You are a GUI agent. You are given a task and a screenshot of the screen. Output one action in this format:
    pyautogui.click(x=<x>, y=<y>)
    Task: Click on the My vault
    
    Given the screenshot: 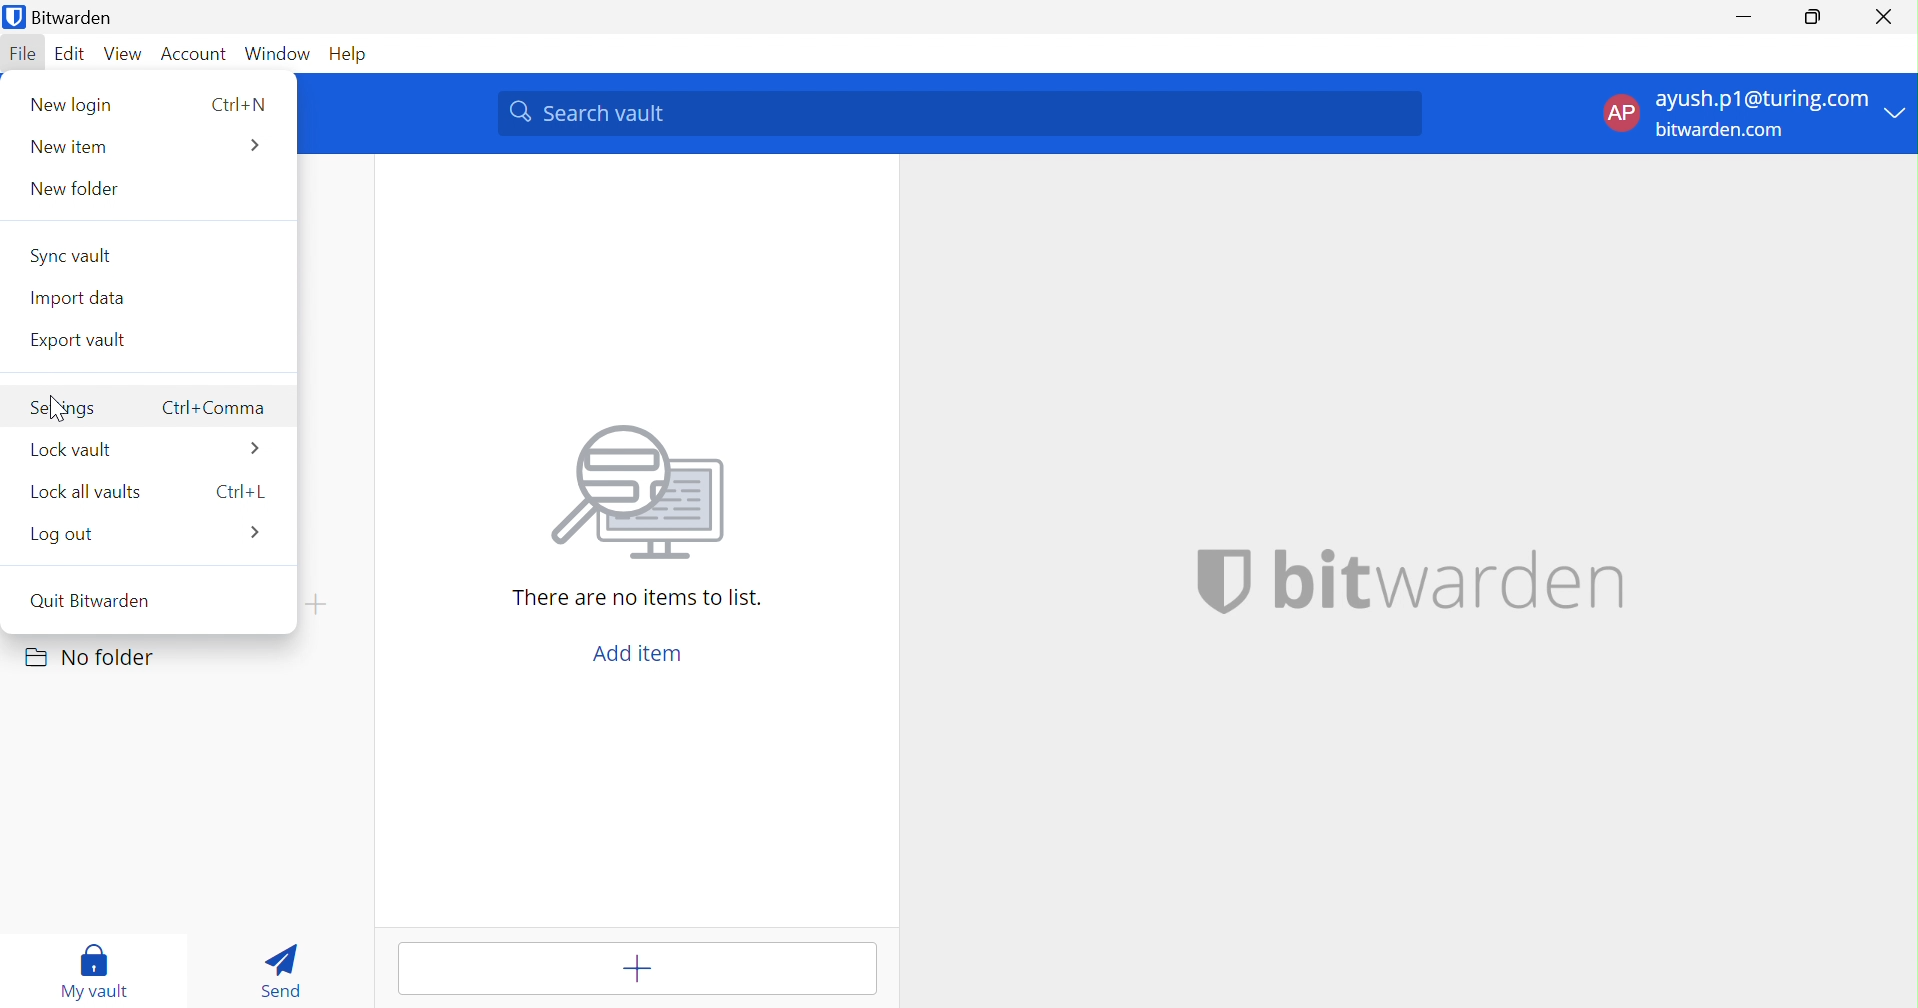 What is the action you would take?
    pyautogui.click(x=89, y=969)
    